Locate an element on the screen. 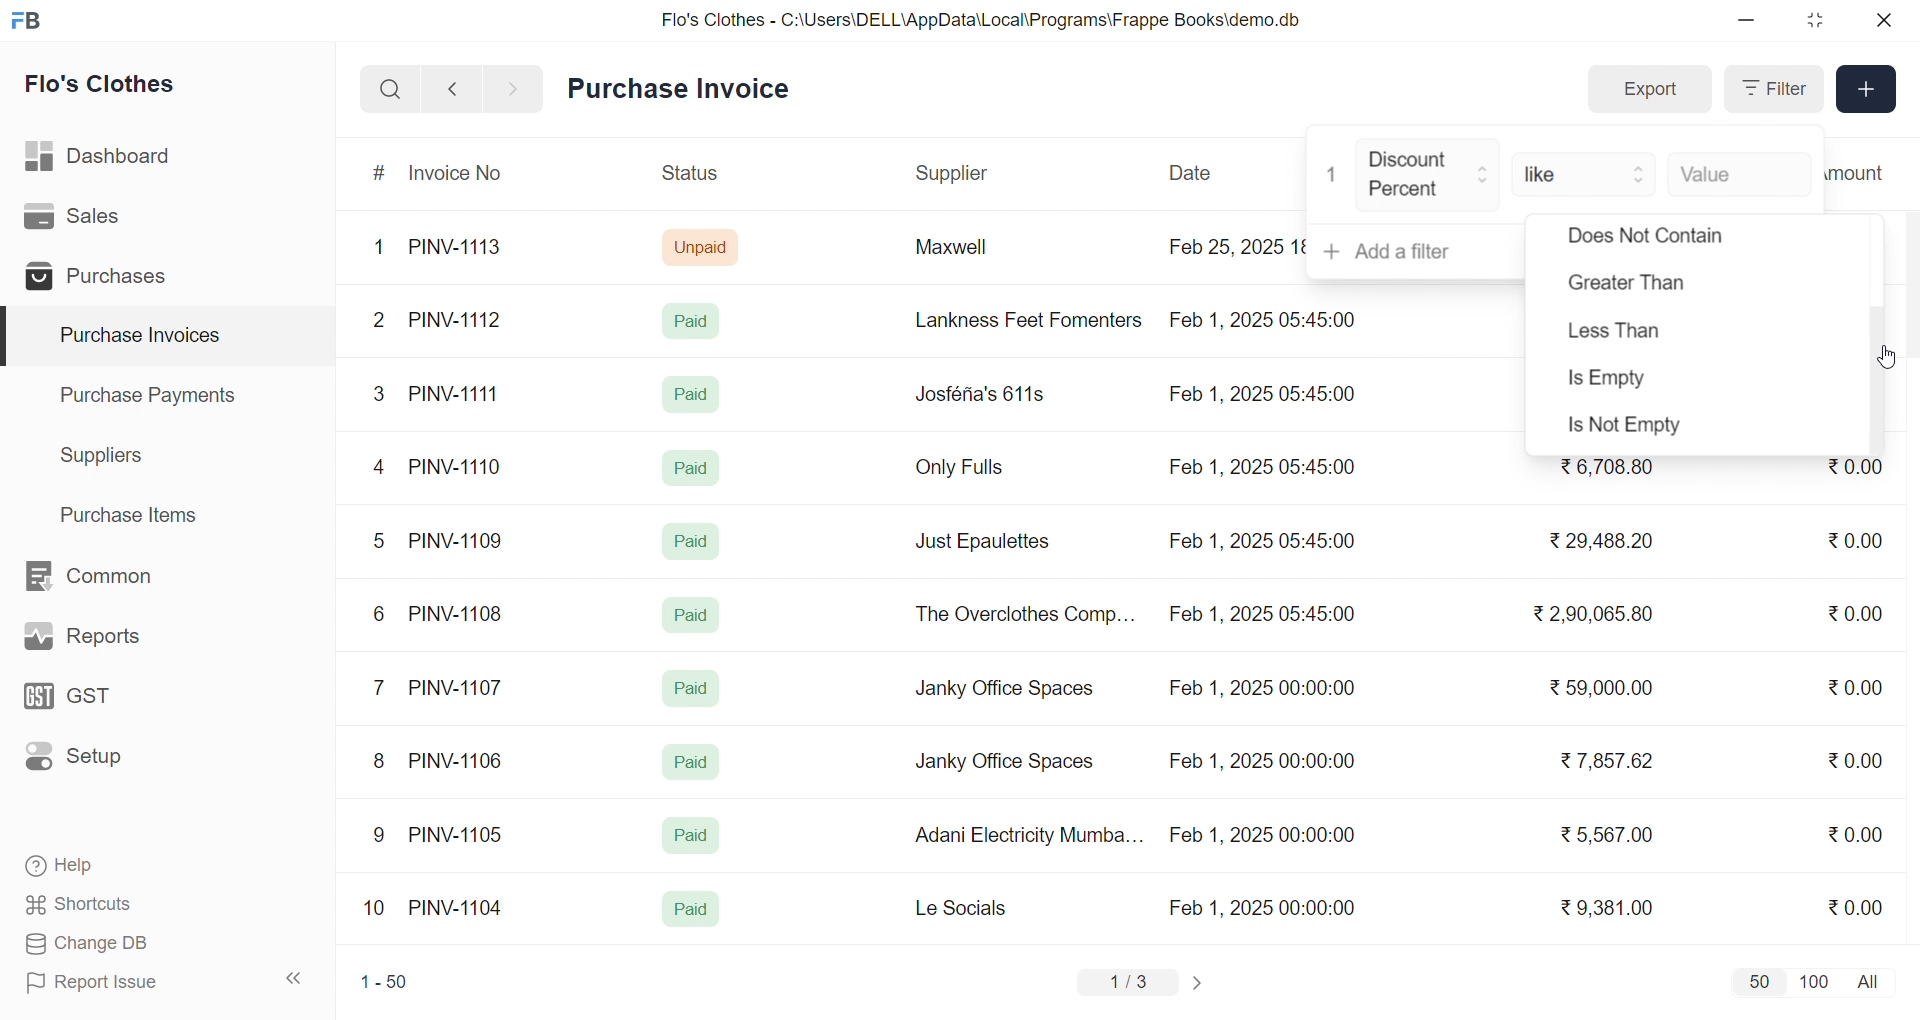 The width and height of the screenshot is (1920, 1020). resize is located at coordinates (1814, 20).